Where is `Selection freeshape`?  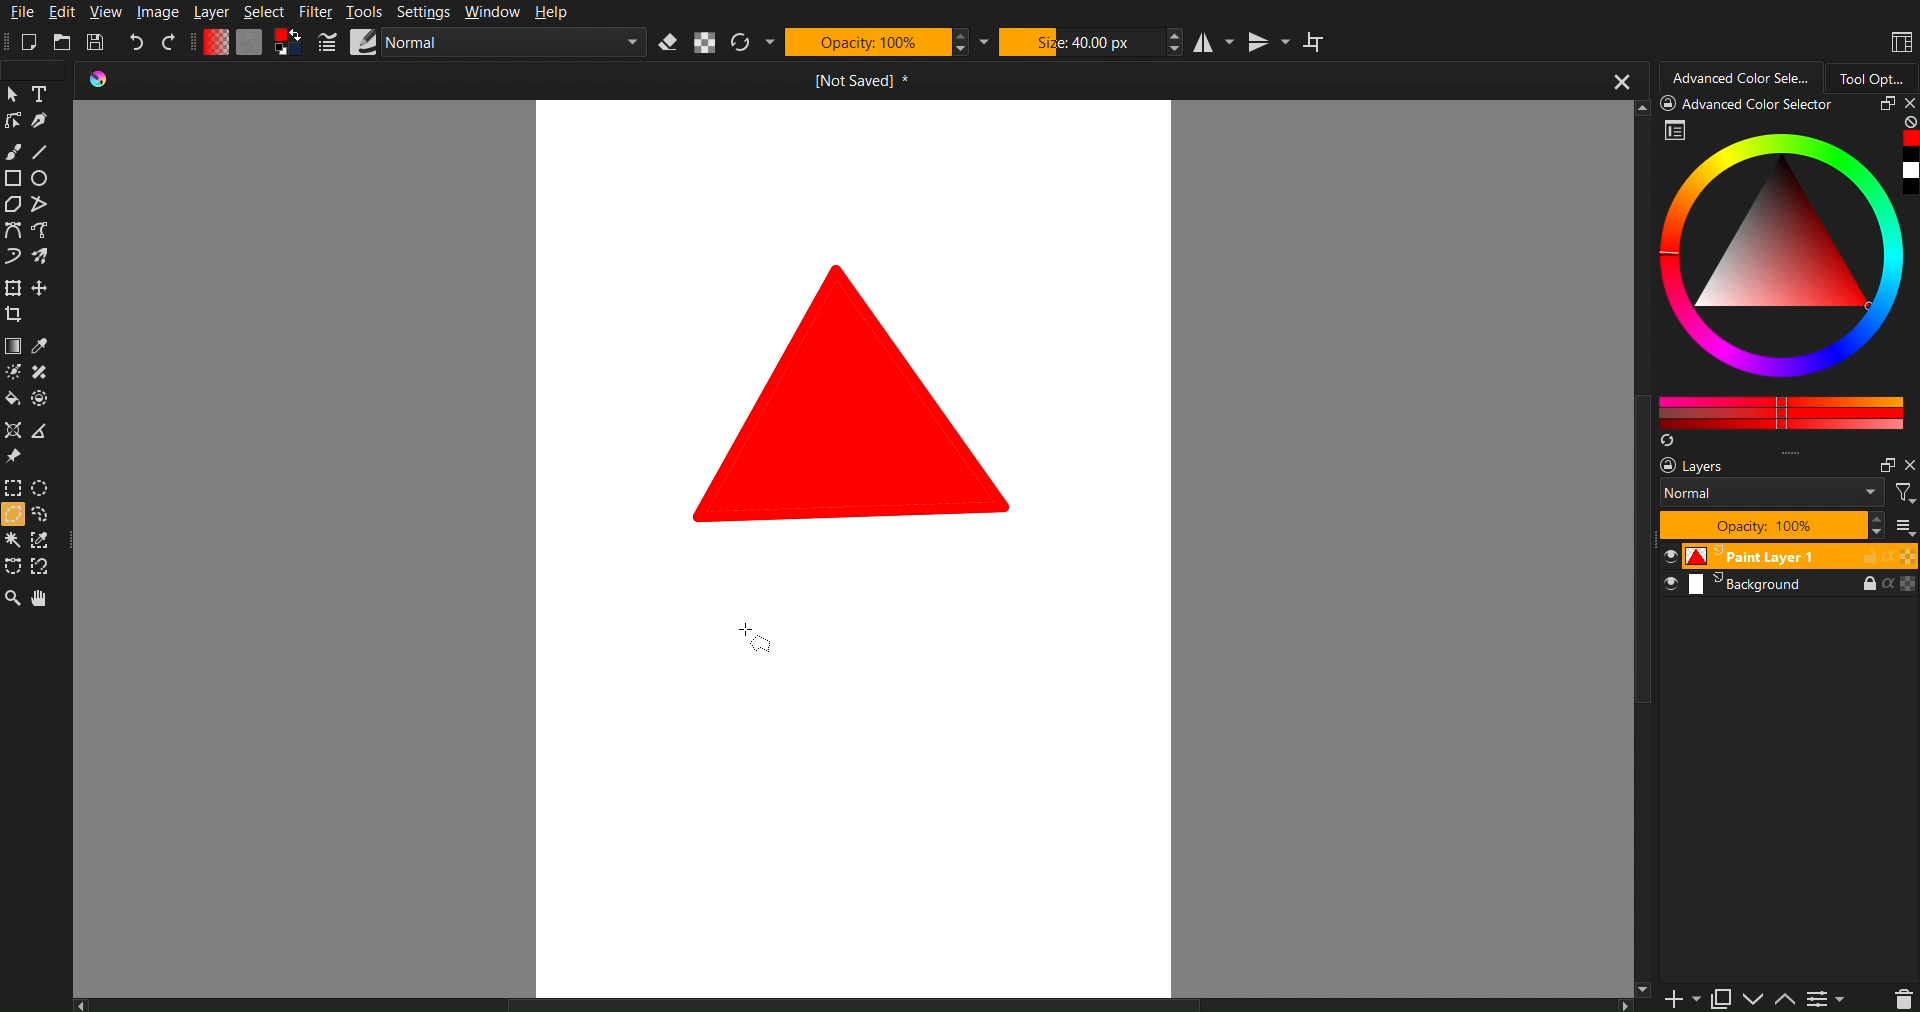
Selection freeshape is located at coordinates (46, 516).